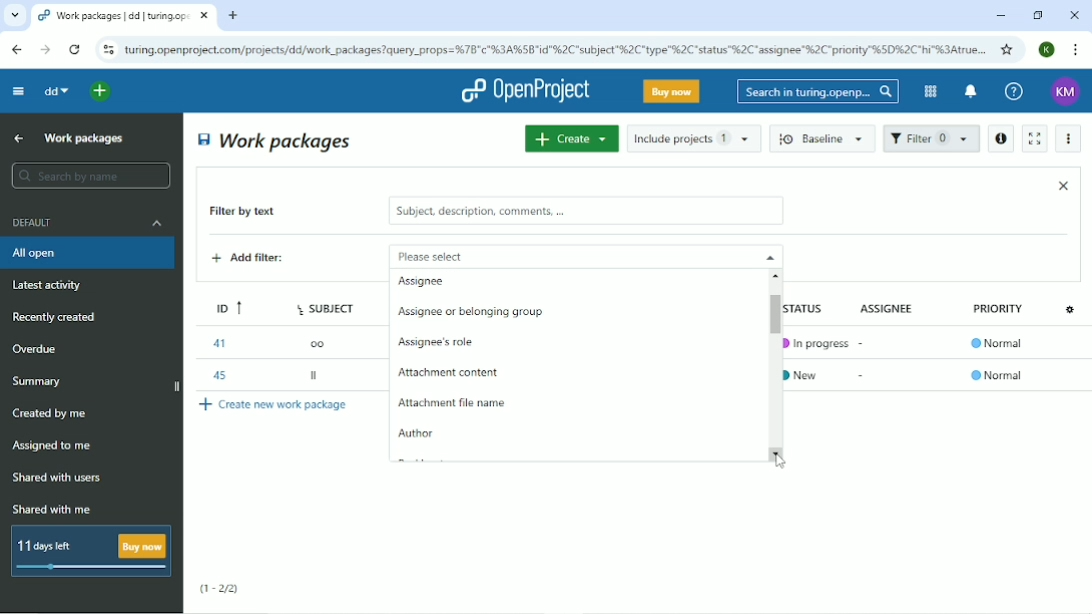 The height and width of the screenshot is (614, 1092). Describe the element at coordinates (416, 434) in the screenshot. I see `Author` at that location.